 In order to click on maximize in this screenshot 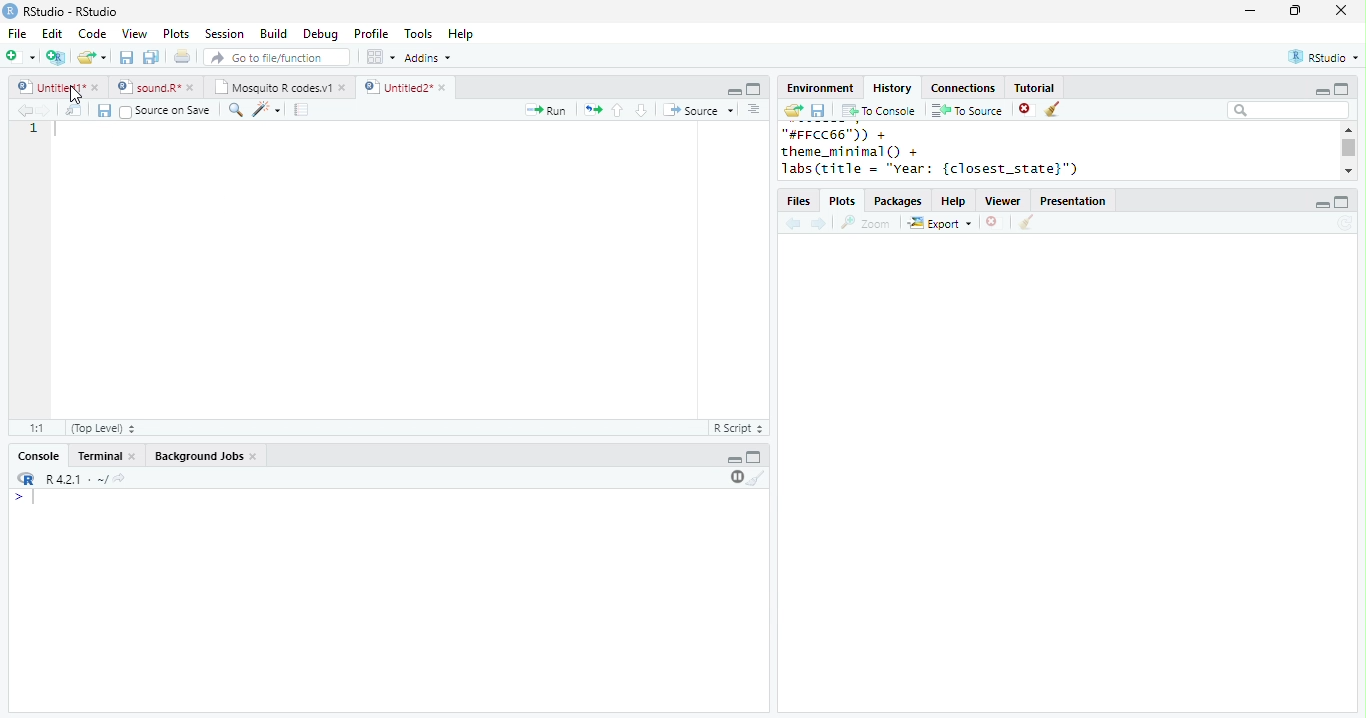, I will do `click(754, 456)`.